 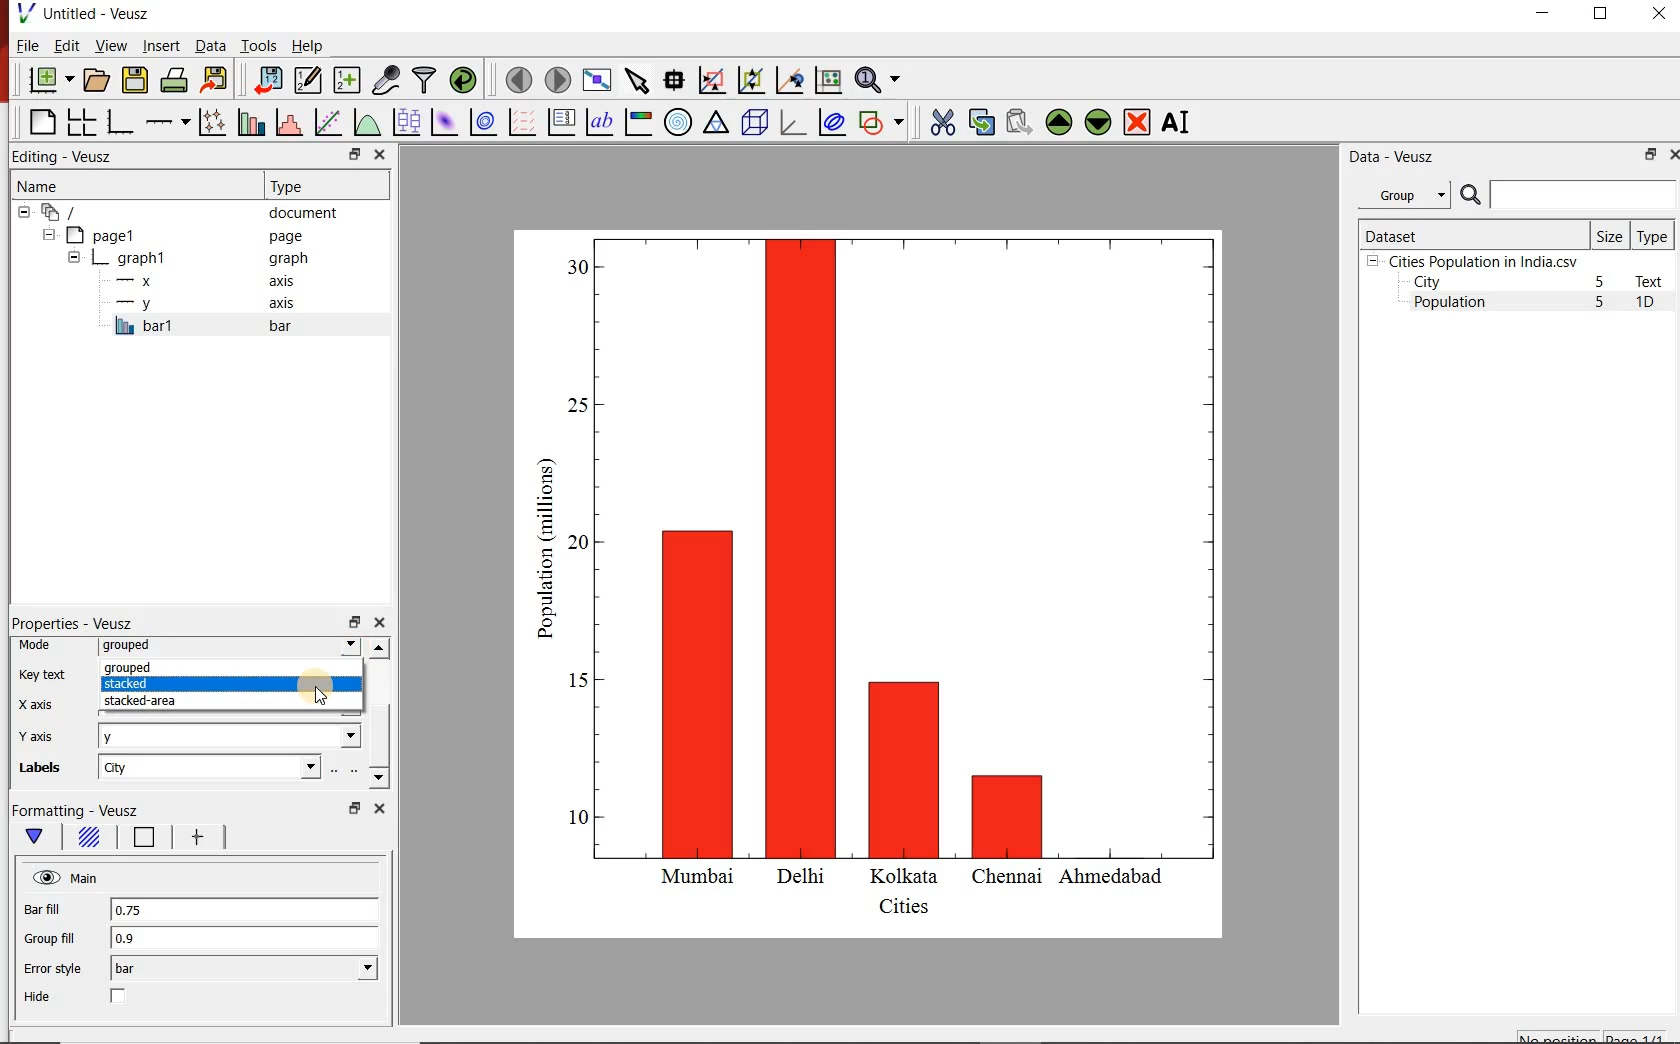 I want to click on city, so click(x=208, y=767).